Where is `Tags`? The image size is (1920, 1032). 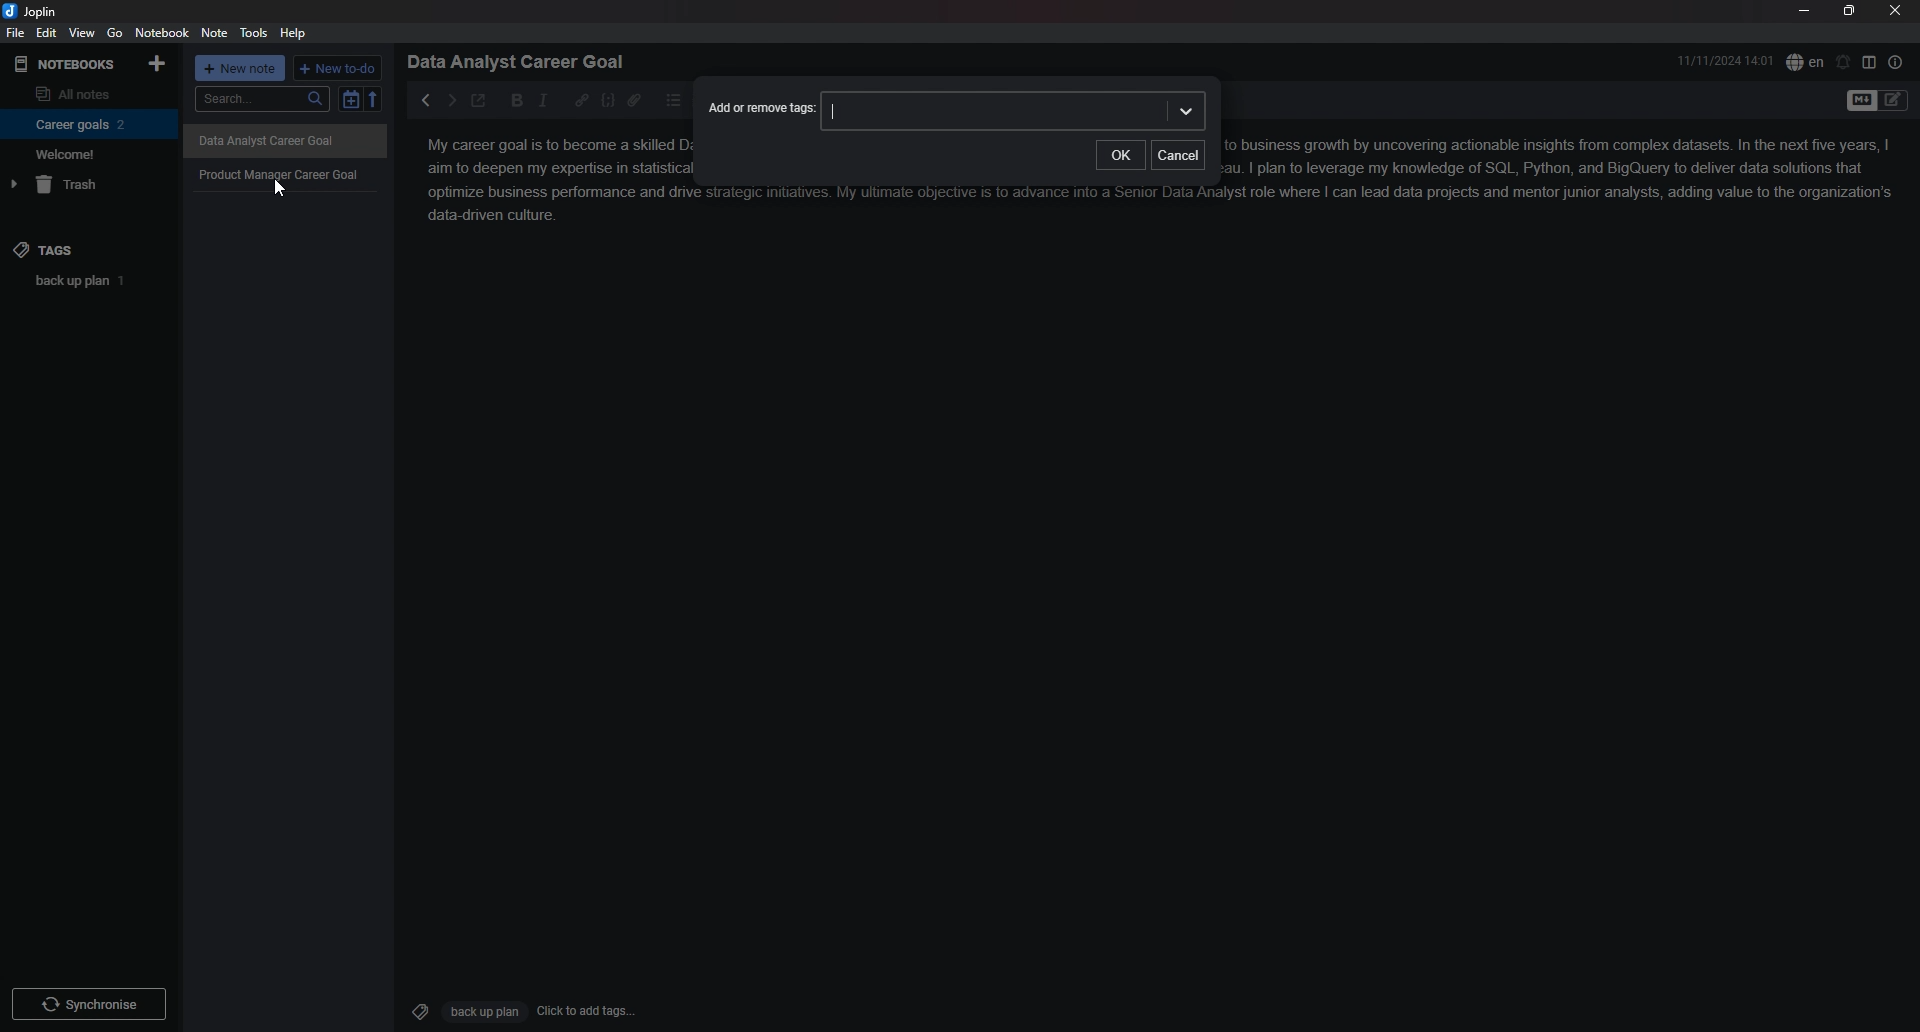 Tags is located at coordinates (415, 1009).